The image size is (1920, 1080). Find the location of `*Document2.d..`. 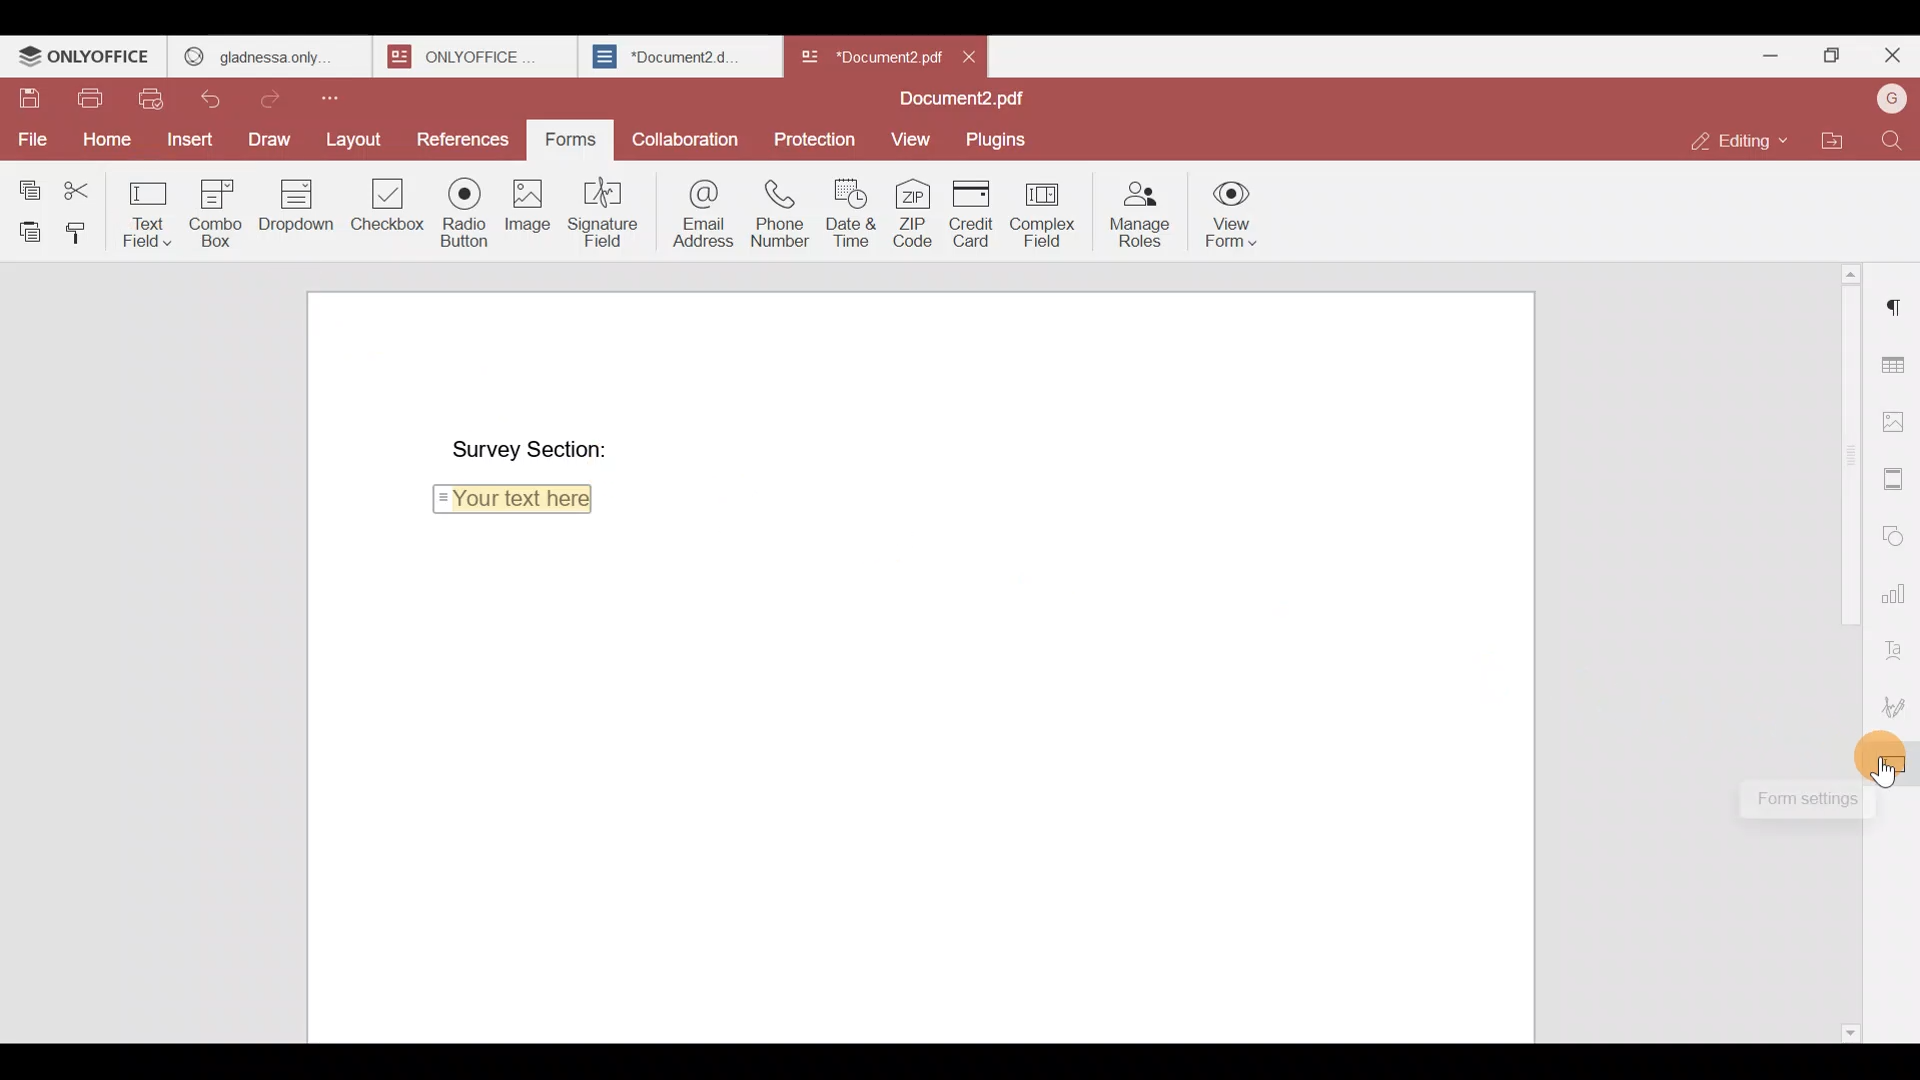

*Document2.d.. is located at coordinates (668, 54).